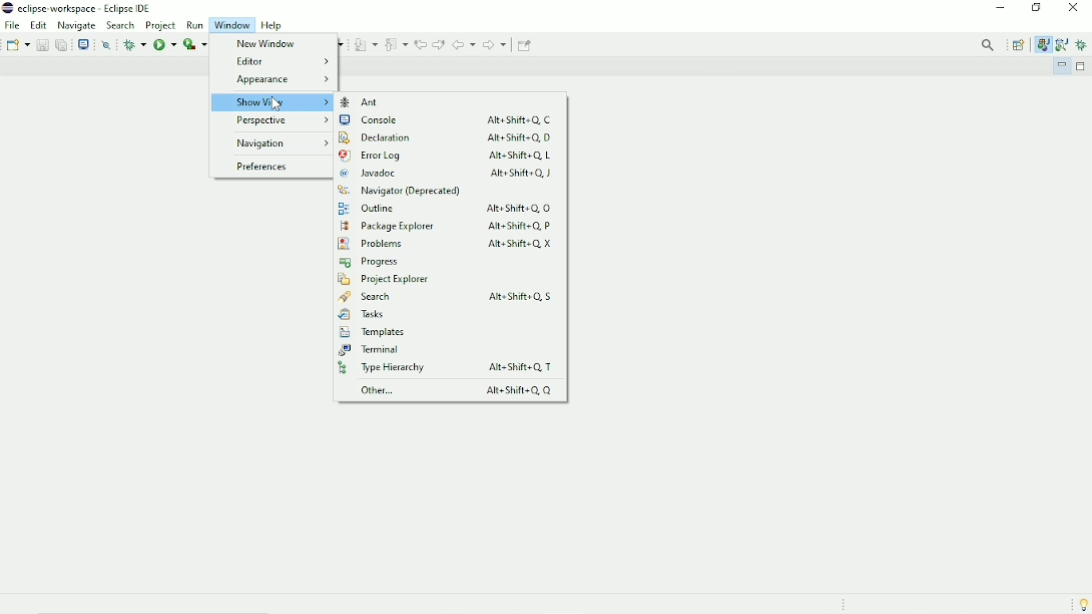  What do you see at coordinates (272, 104) in the screenshot?
I see `Cursor` at bounding box center [272, 104].